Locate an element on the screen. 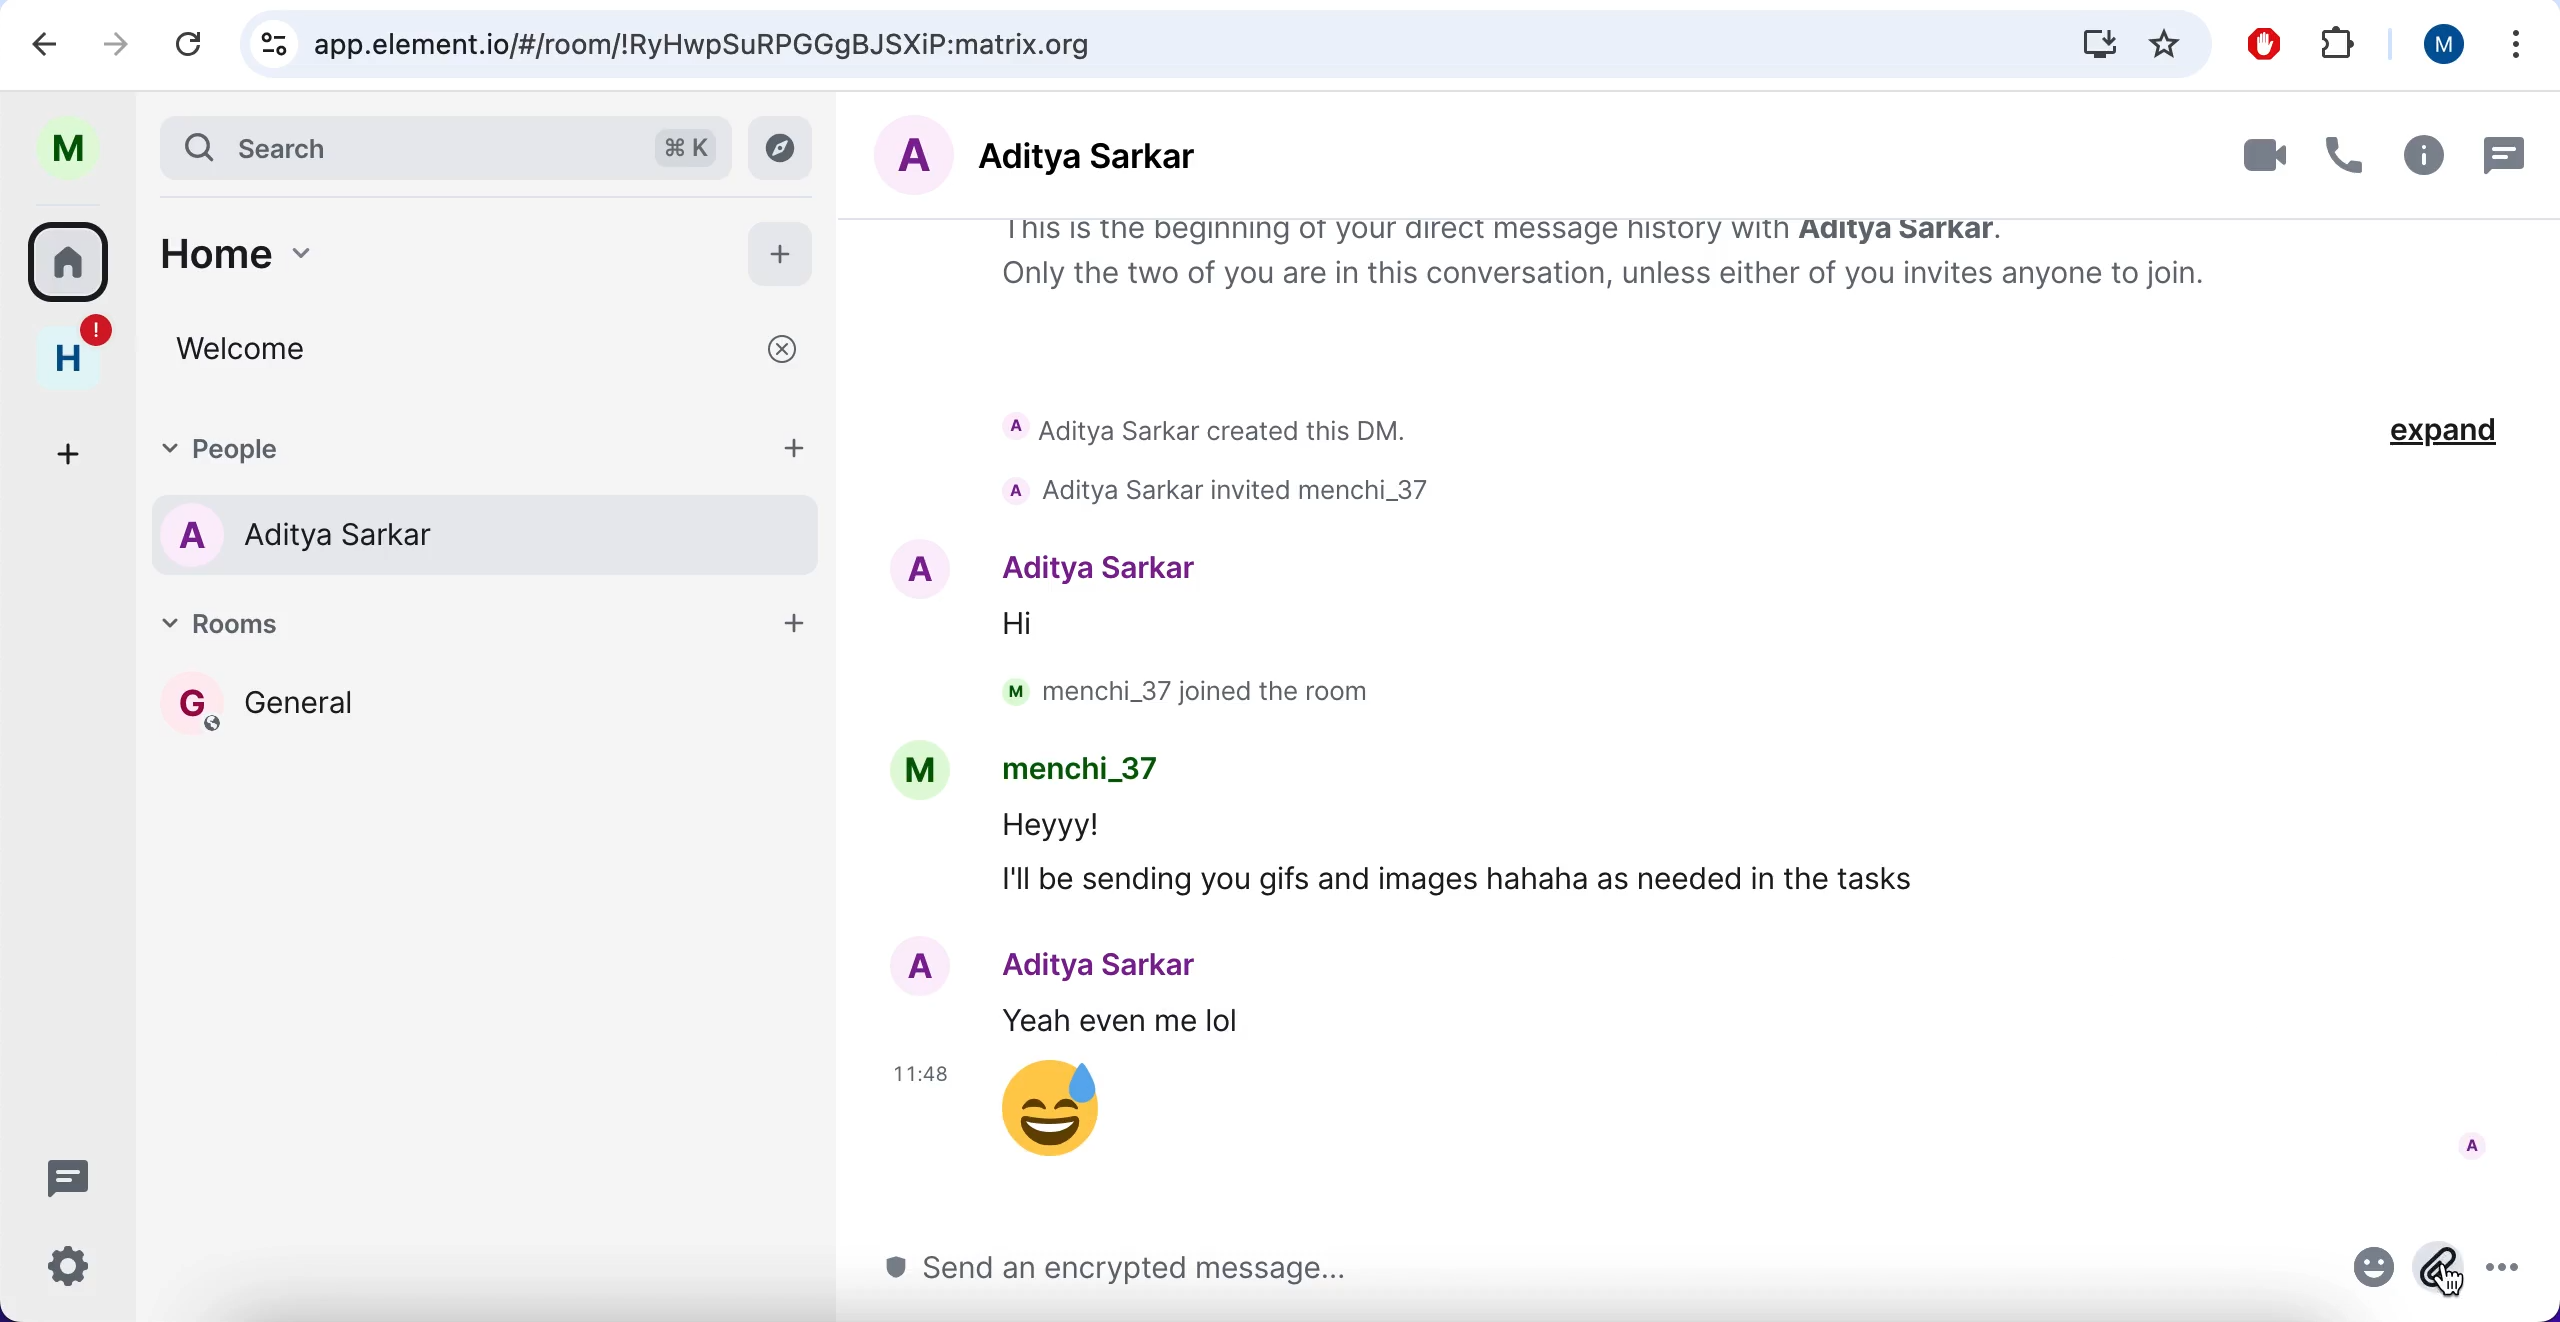 This screenshot has width=2560, height=1322. rooms is located at coordinates (490, 734).